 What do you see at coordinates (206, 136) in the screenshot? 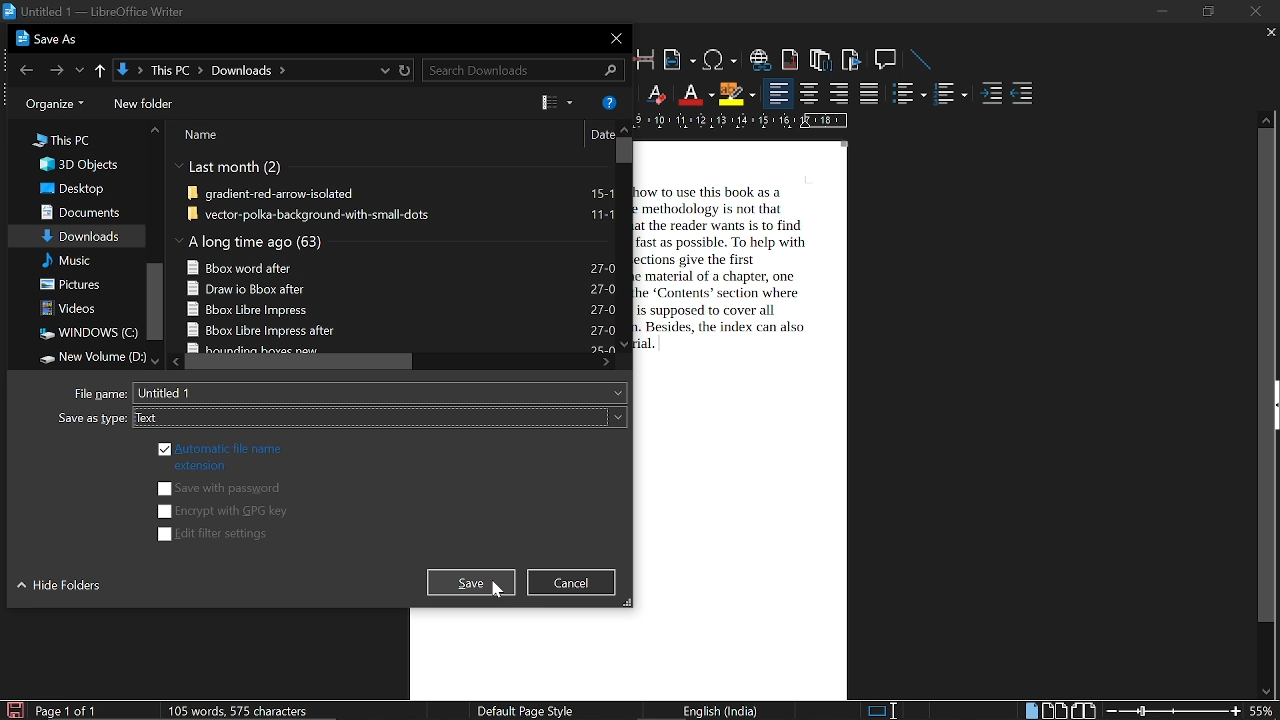
I see `Name` at bounding box center [206, 136].